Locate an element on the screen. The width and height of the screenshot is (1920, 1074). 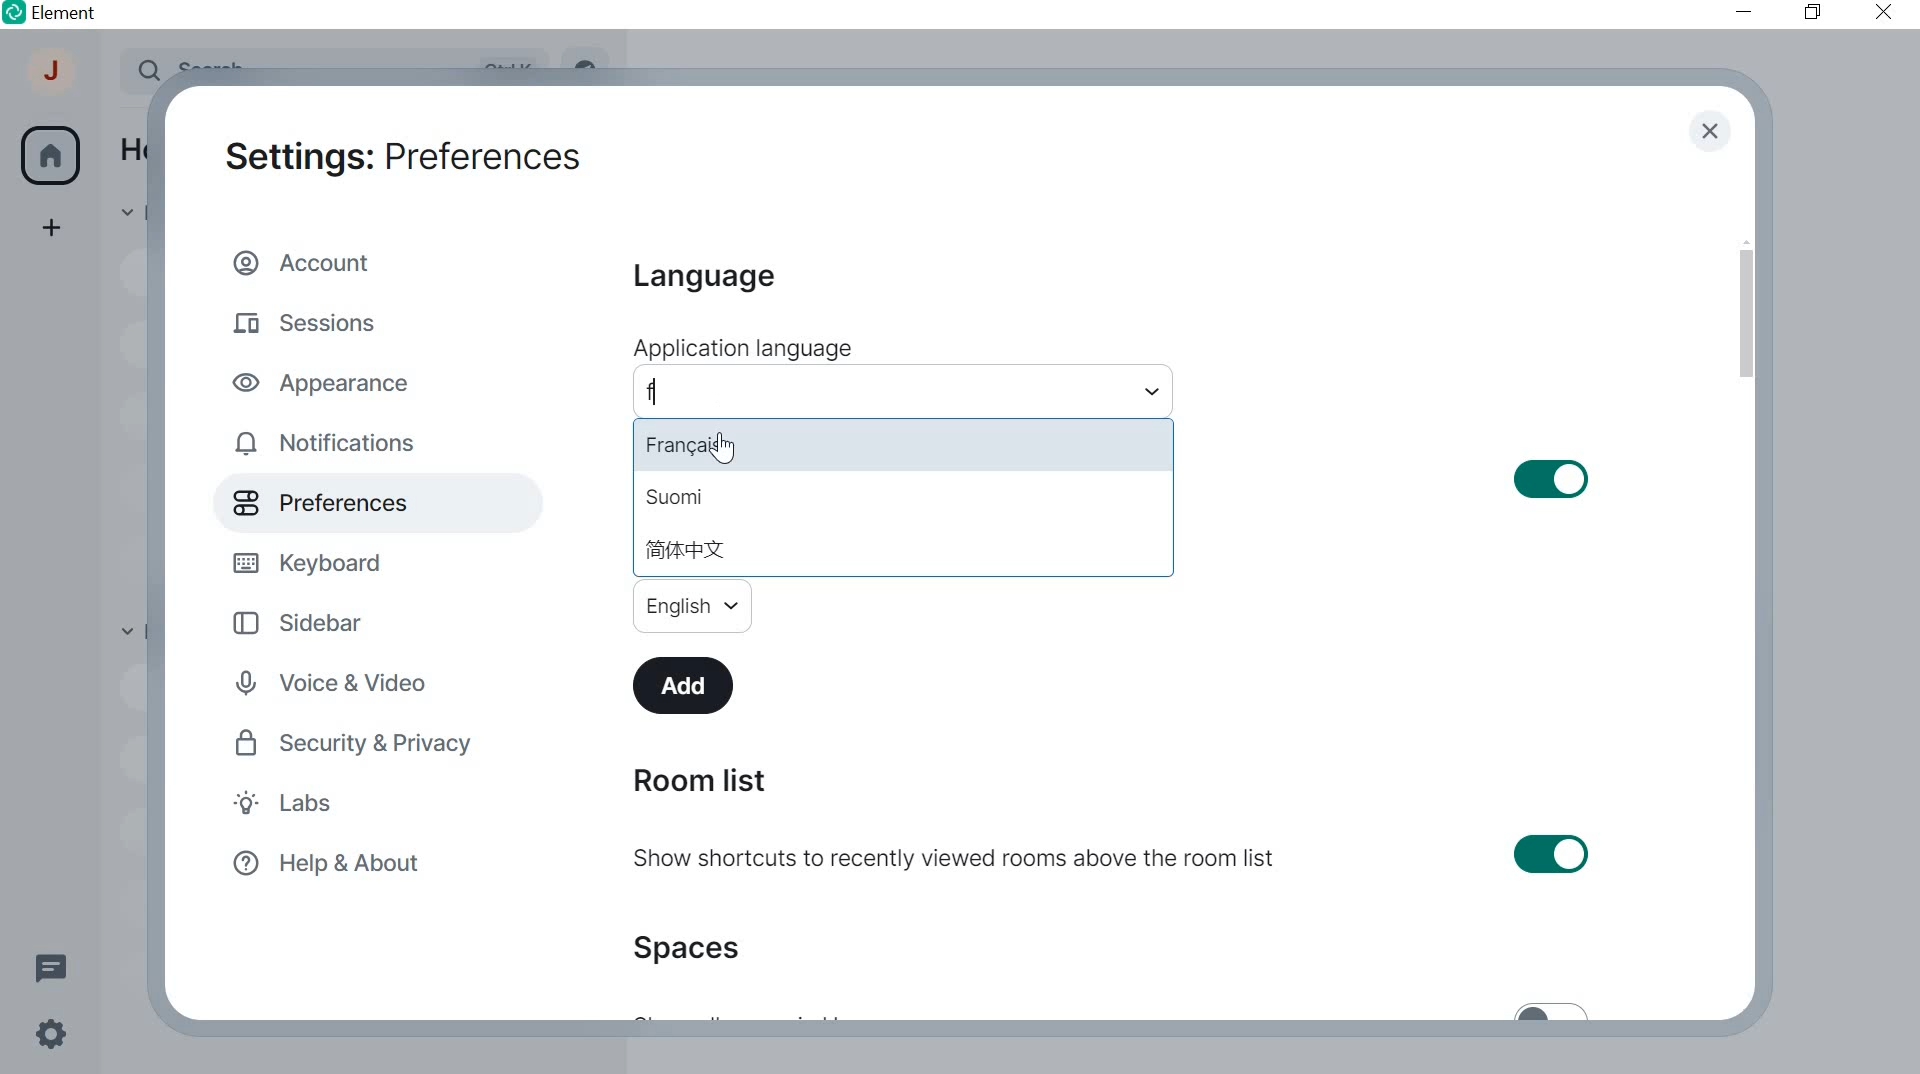
CLOSE is located at coordinates (1878, 11).